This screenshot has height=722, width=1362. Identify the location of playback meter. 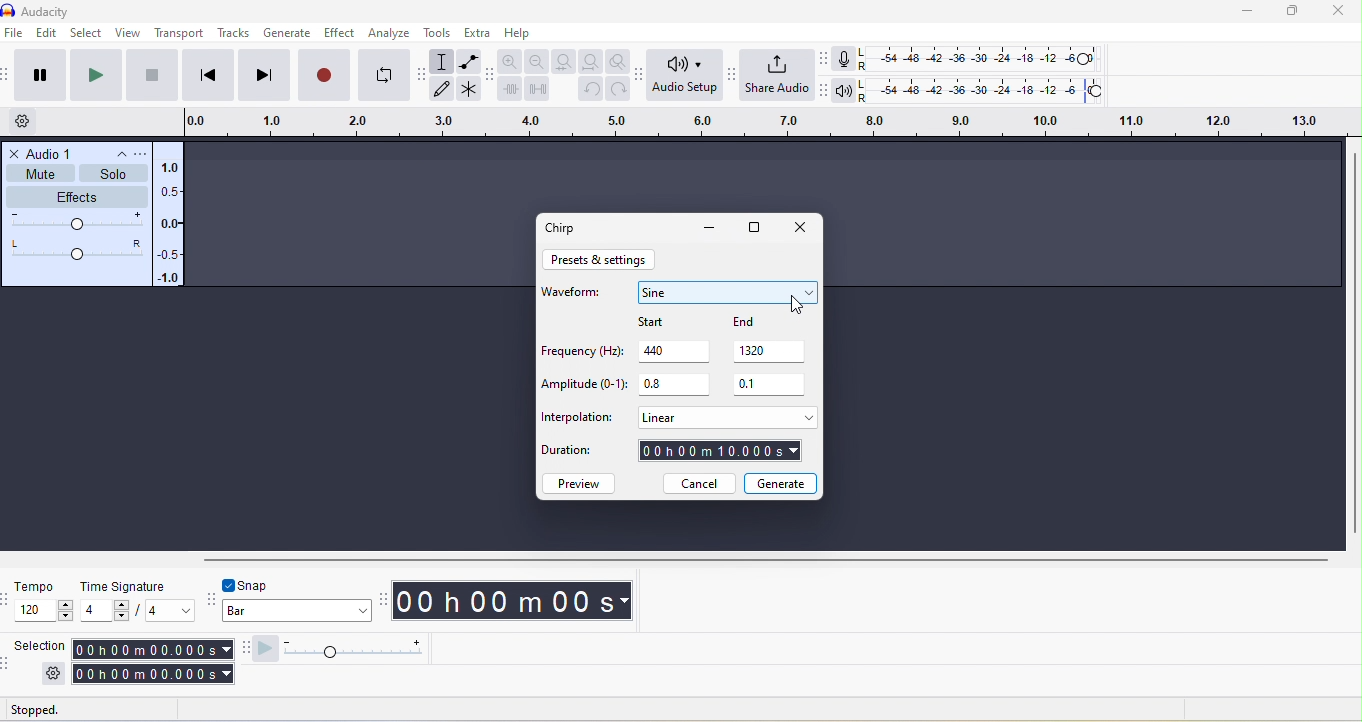
(847, 91).